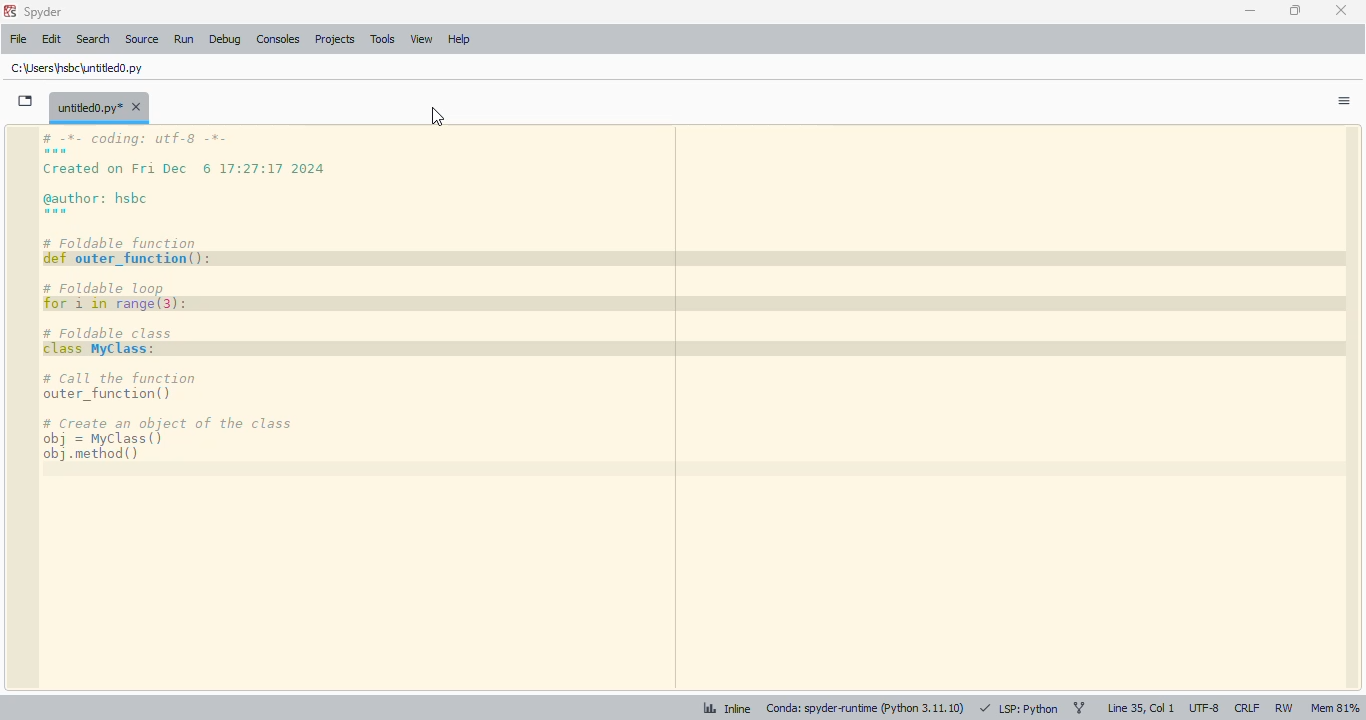 The width and height of the screenshot is (1366, 720). What do you see at coordinates (1350, 408) in the screenshot?
I see `scrollbar` at bounding box center [1350, 408].